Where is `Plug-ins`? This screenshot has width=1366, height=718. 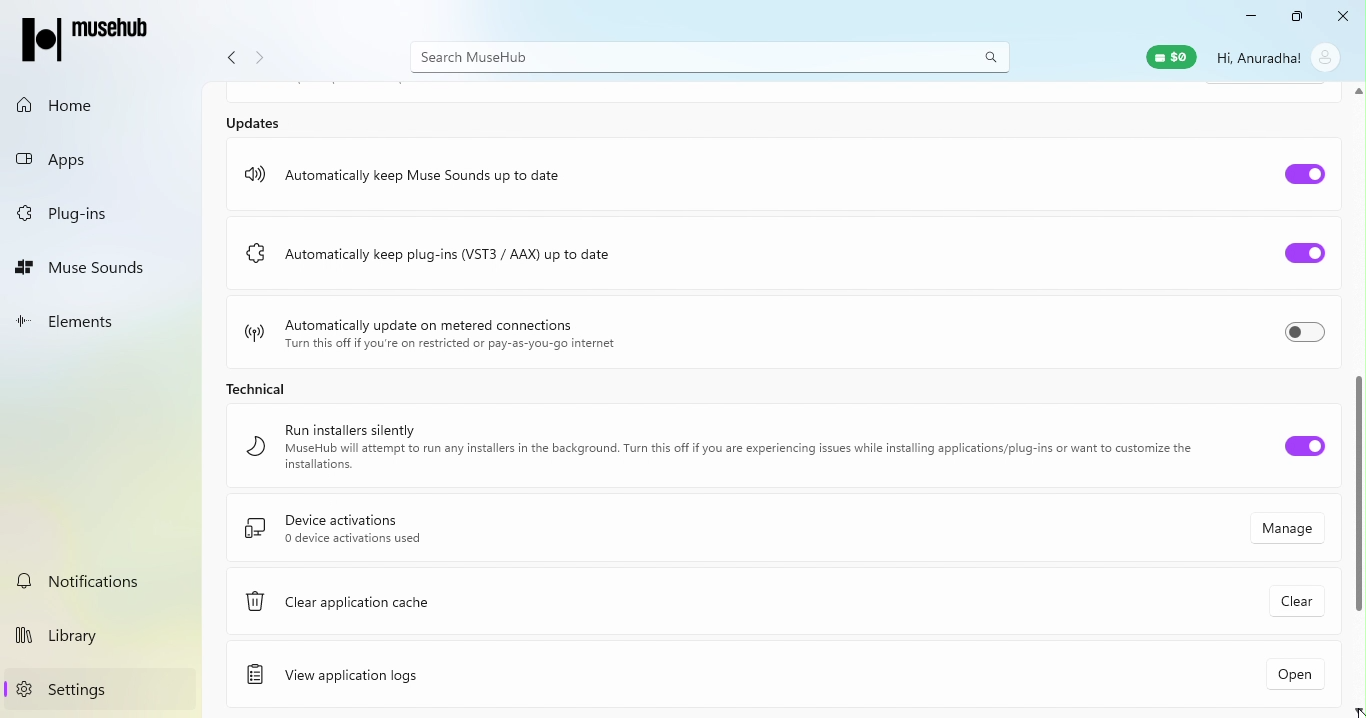
Plug-ins is located at coordinates (91, 212).